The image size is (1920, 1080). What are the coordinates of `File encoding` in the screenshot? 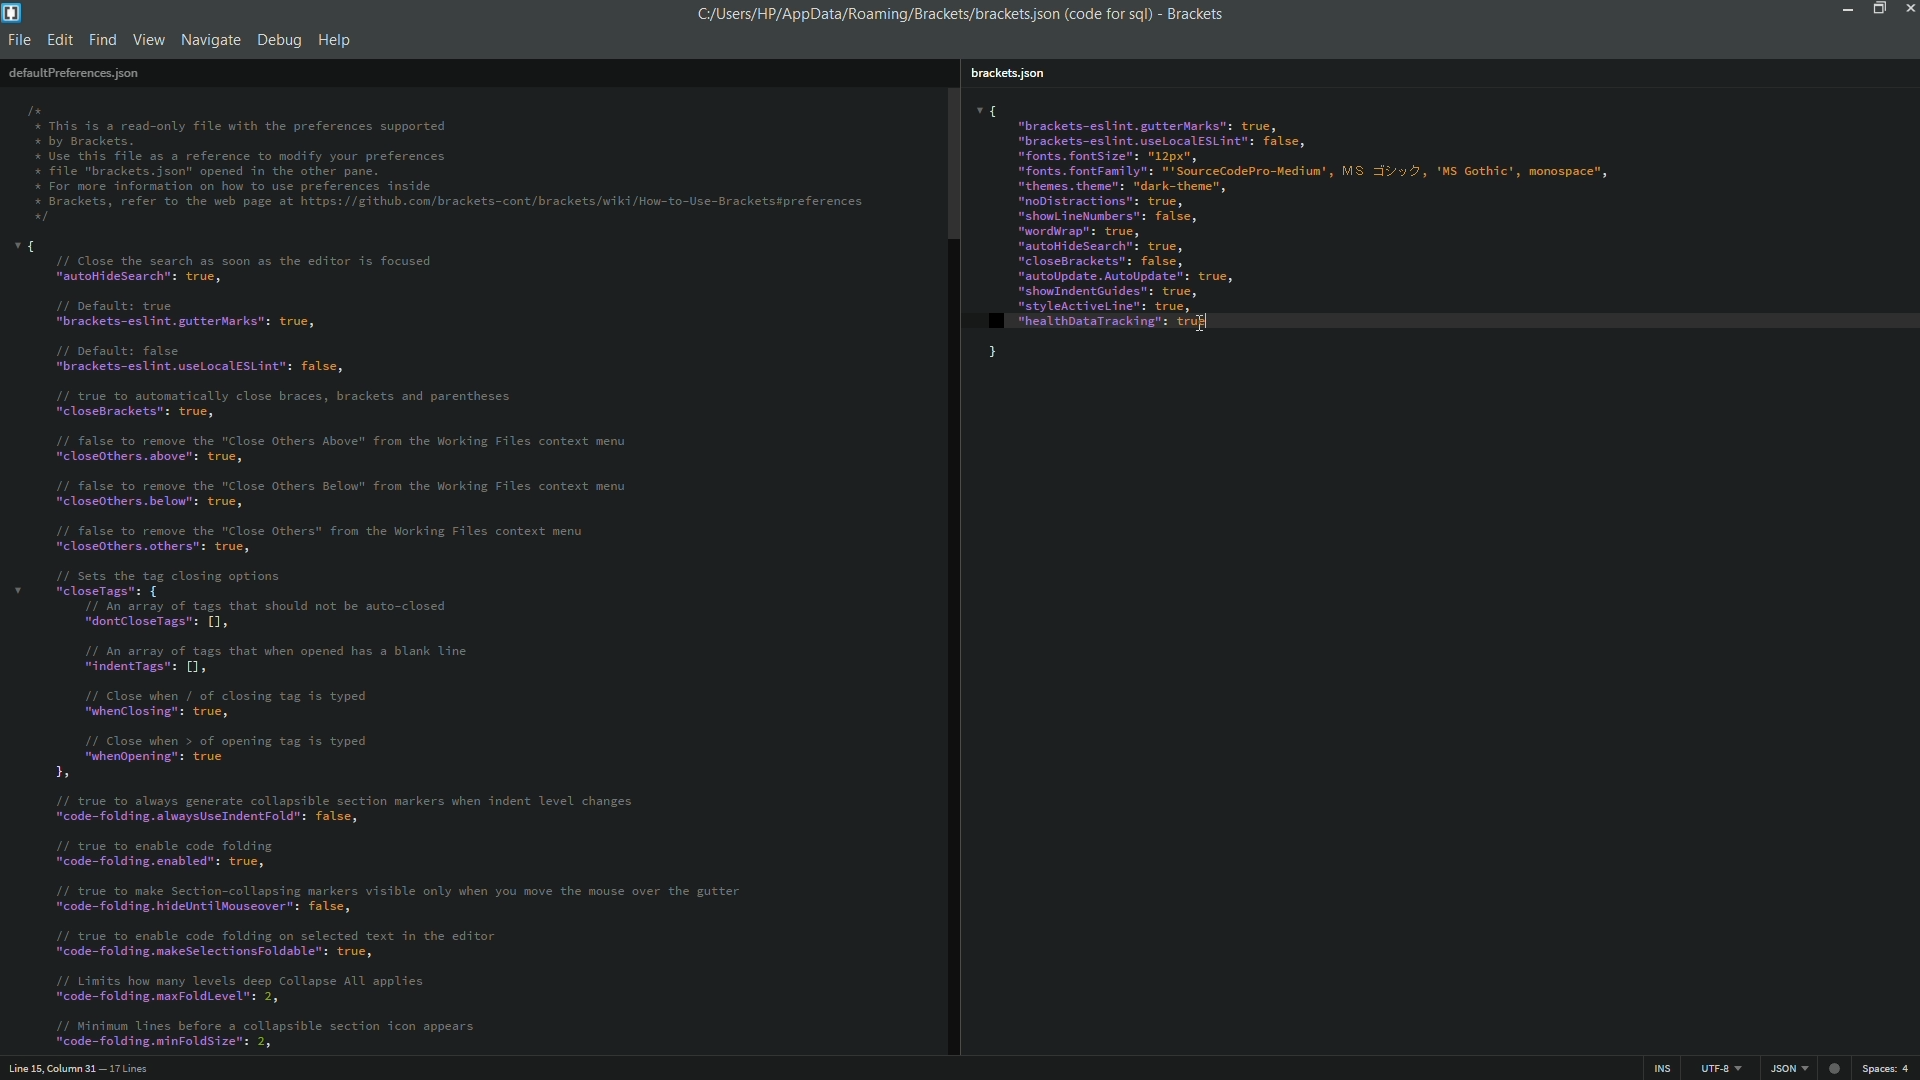 It's located at (1717, 1069).